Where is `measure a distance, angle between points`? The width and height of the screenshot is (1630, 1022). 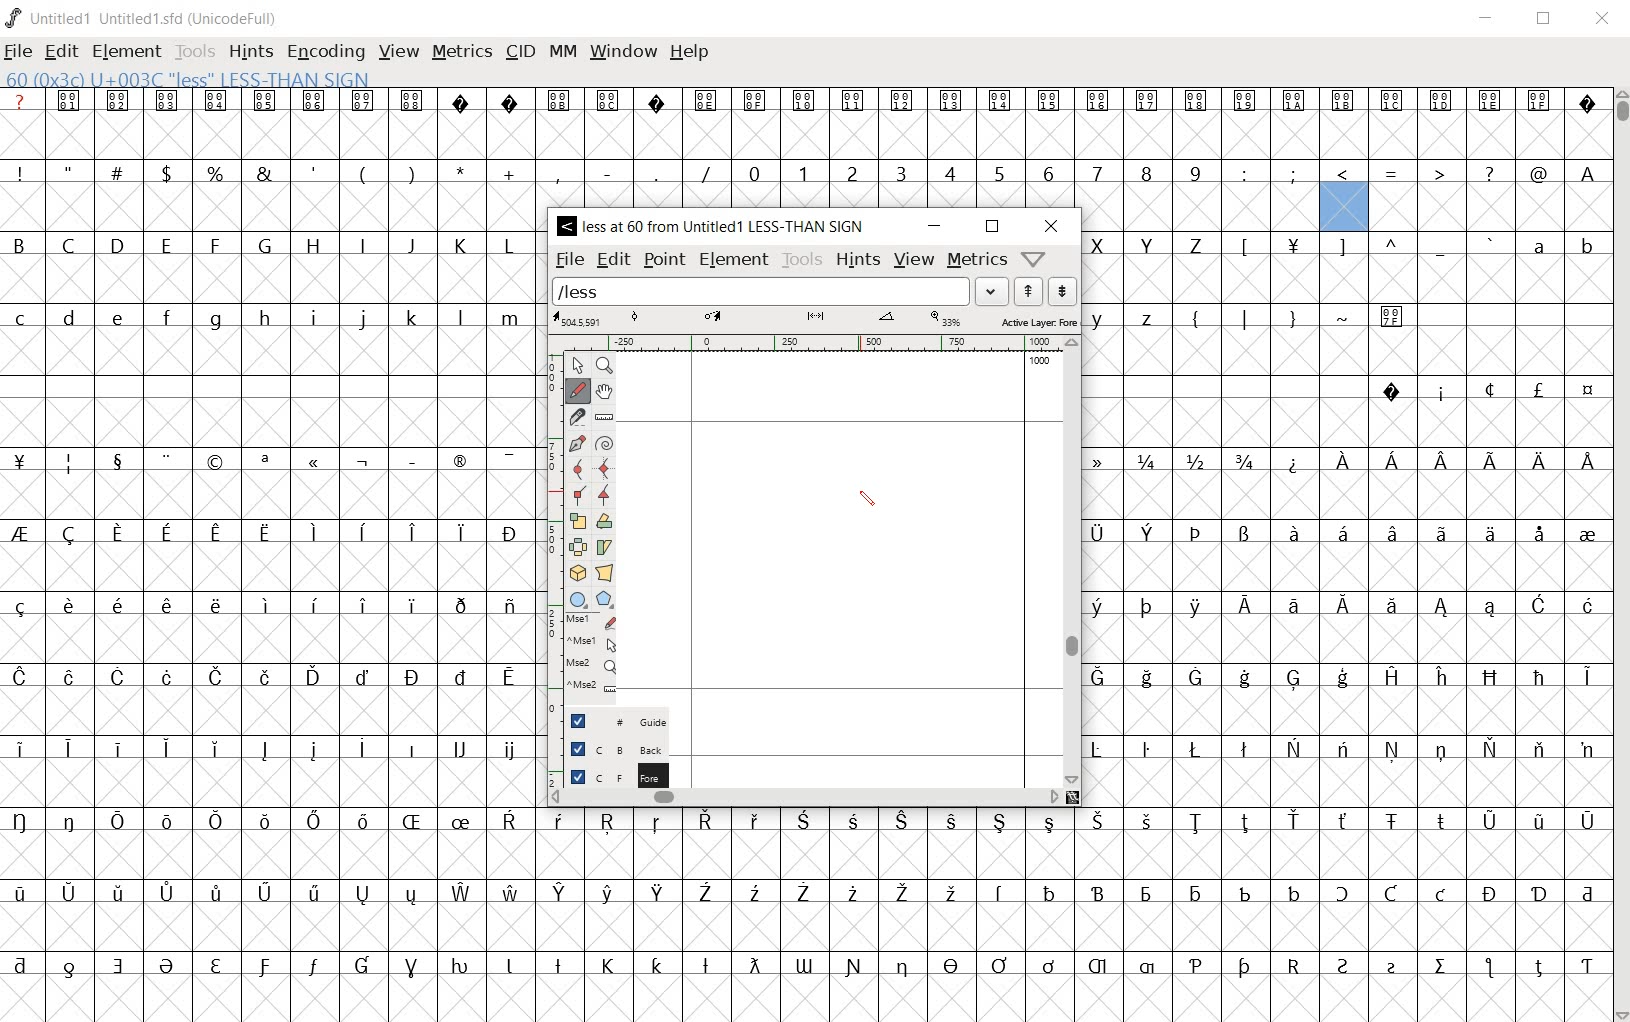
measure a distance, angle between points is located at coordinates (605, 417).